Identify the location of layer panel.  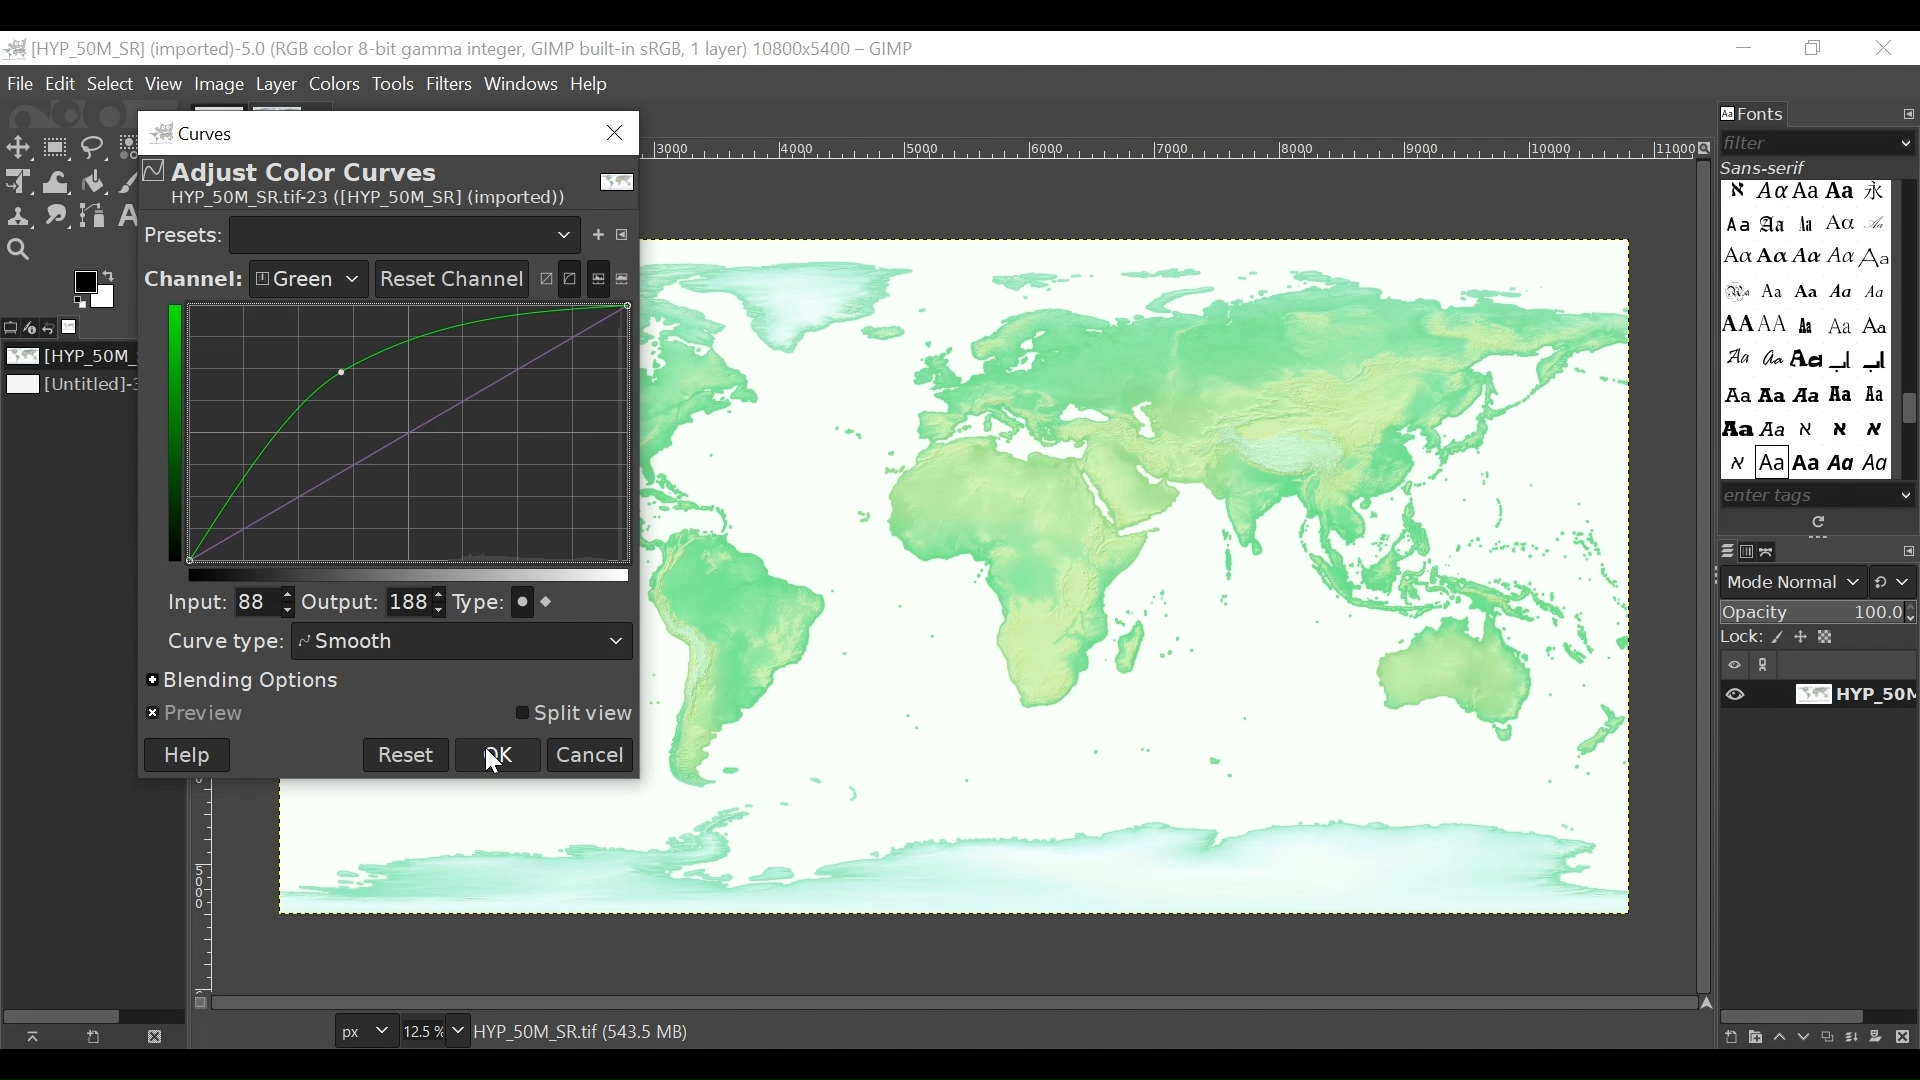
(1813, 1031).